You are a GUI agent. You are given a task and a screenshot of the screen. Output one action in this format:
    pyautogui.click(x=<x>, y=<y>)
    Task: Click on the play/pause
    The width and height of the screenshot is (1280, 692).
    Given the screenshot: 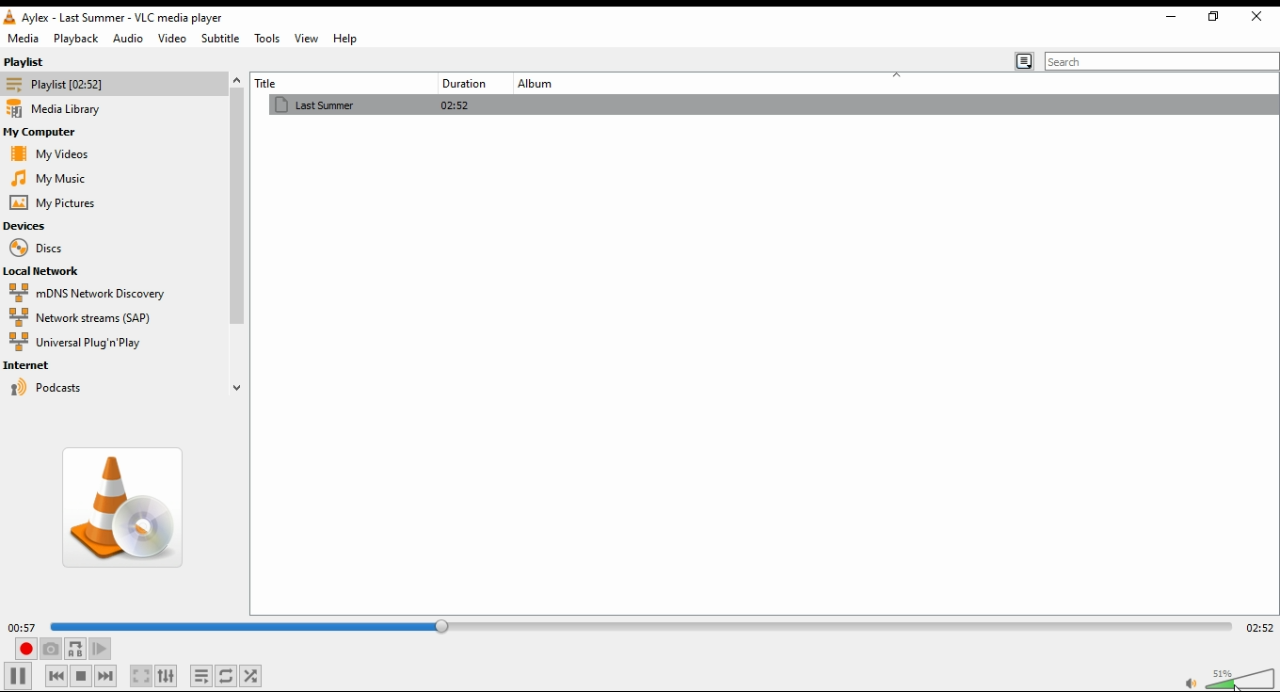 What is the action you would take?
    pyautogui.click(x=18, y=677)
    